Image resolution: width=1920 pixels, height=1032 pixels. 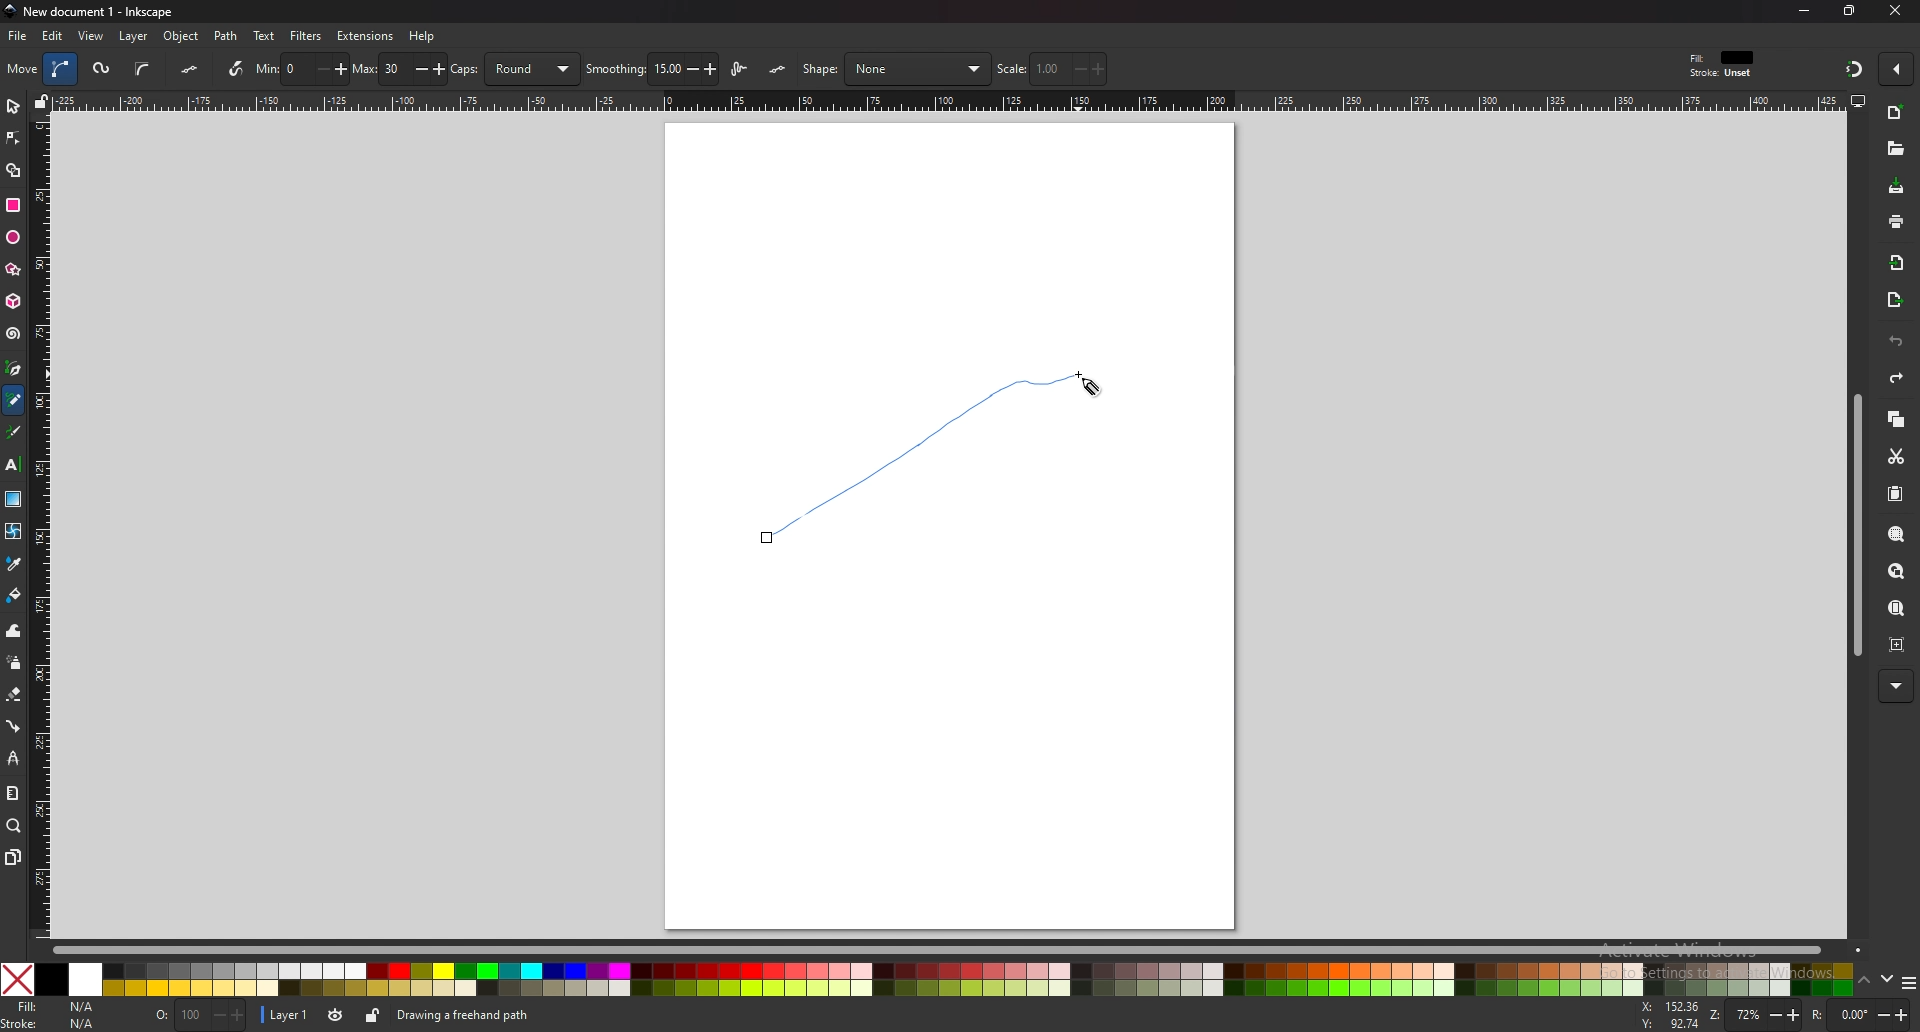 I want to click on calligraphy, so click(x=12, y=432).